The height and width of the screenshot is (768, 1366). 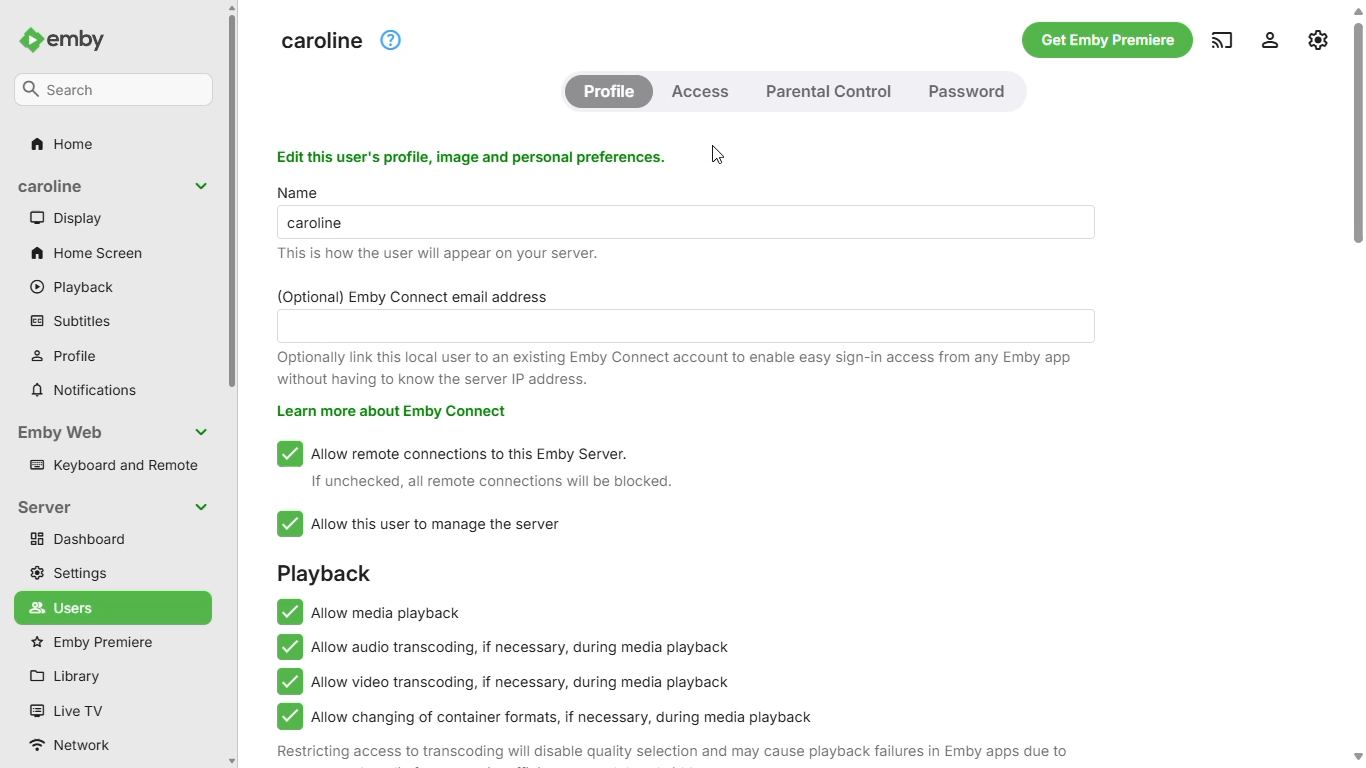 I want to click on server display name, so click(x=321, y=40).